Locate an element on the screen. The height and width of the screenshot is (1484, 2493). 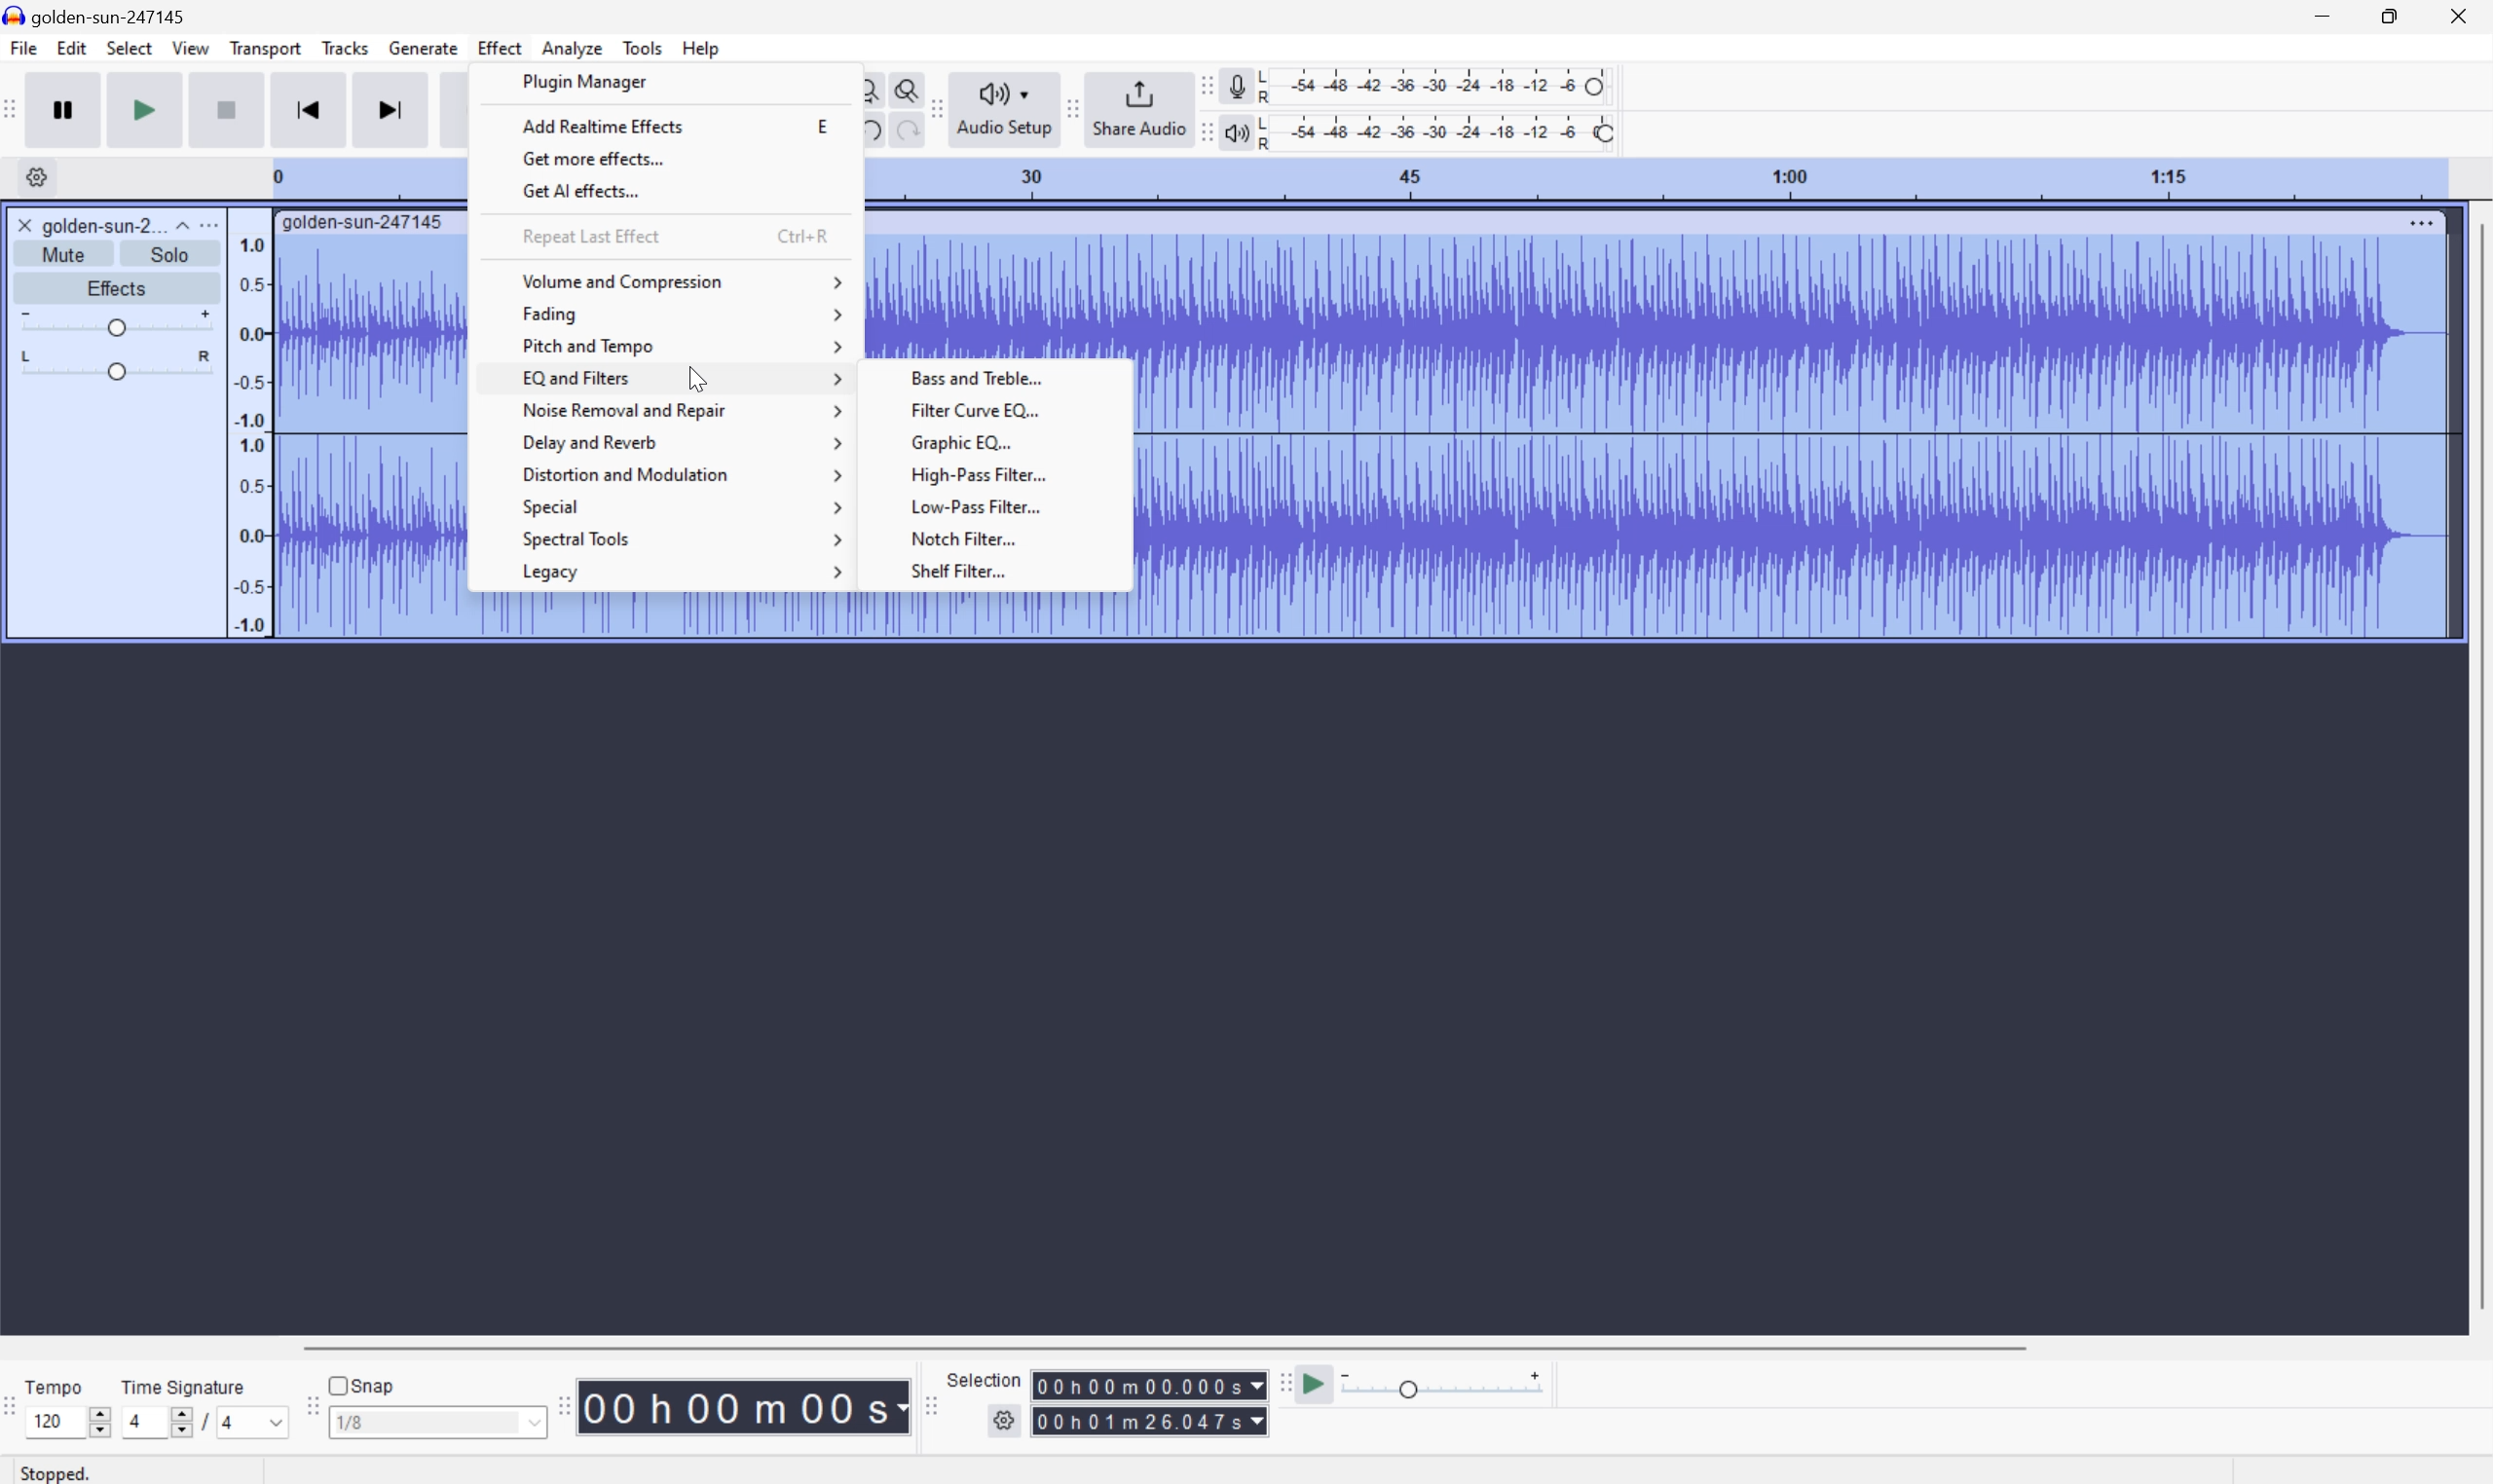
Skip to start is located at coordinates (309, 108).